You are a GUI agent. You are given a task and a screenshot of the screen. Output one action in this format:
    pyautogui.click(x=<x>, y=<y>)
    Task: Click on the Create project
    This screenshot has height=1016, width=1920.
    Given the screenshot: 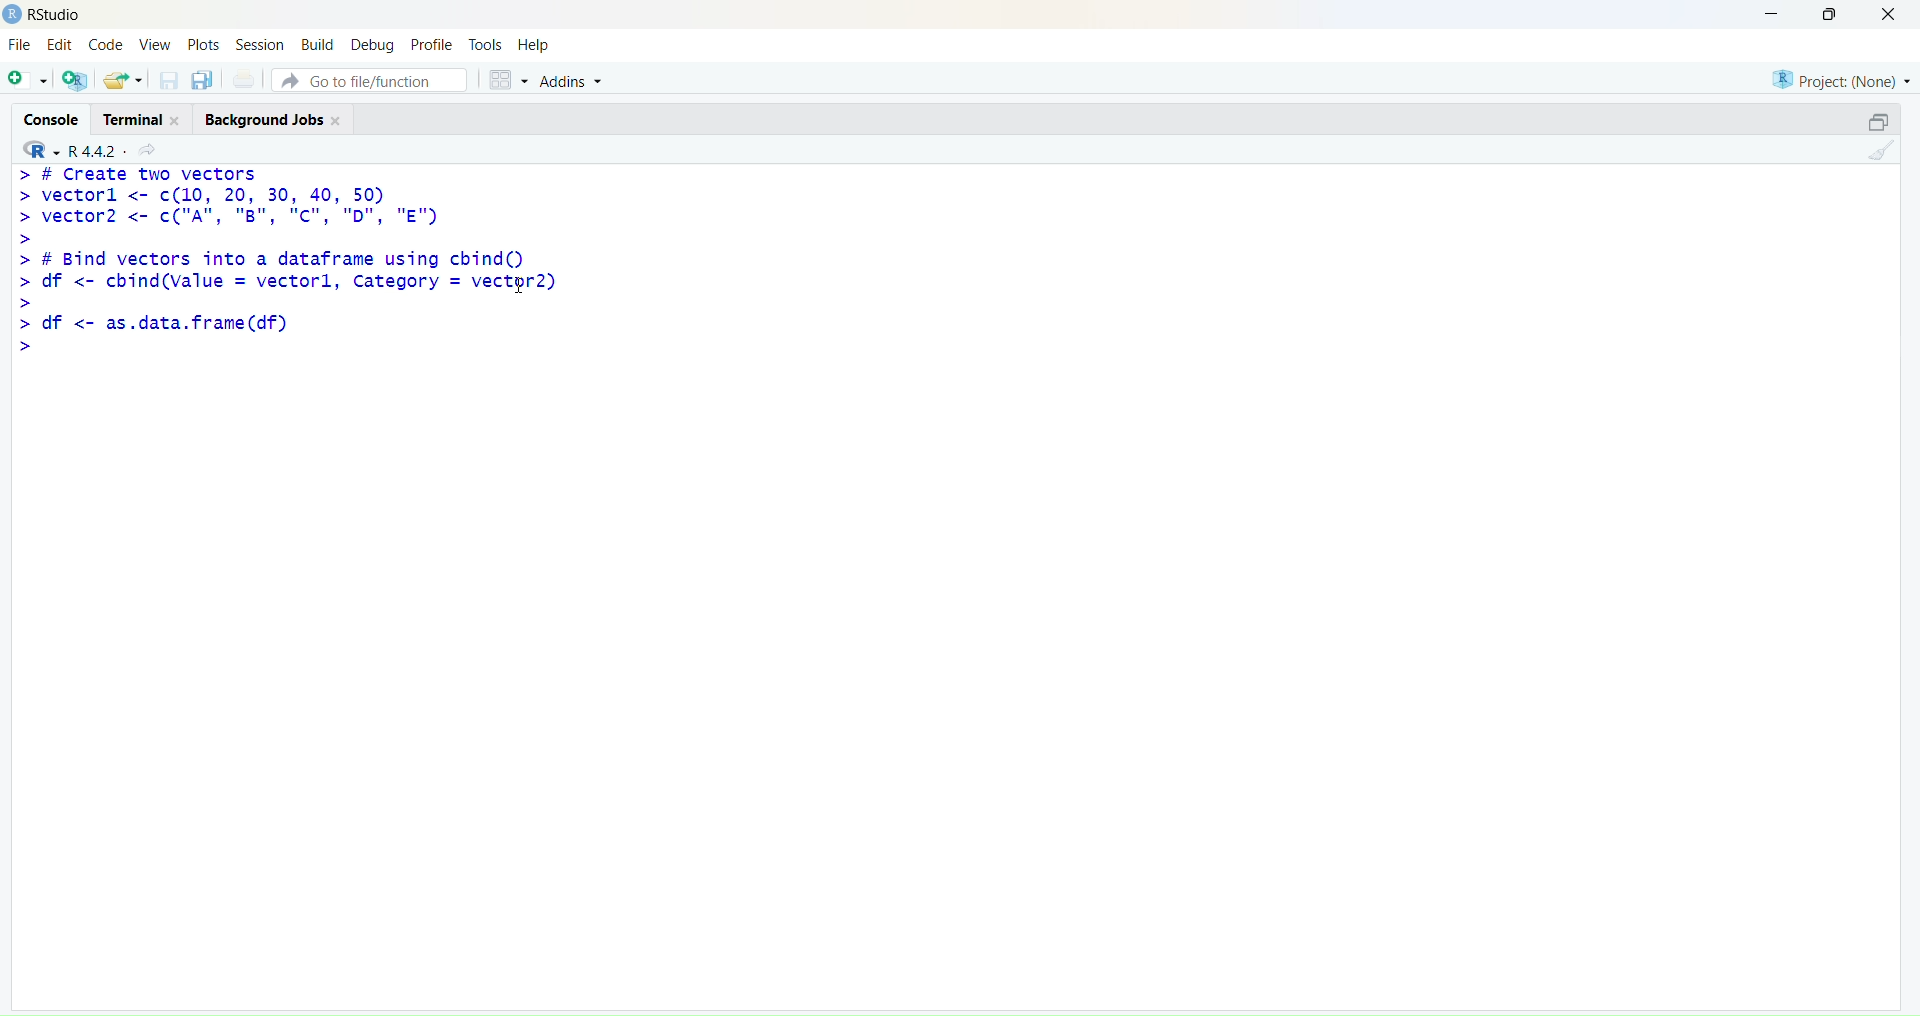 What is the action you would take?
    pyautogui.click(x=76, y=80)
    